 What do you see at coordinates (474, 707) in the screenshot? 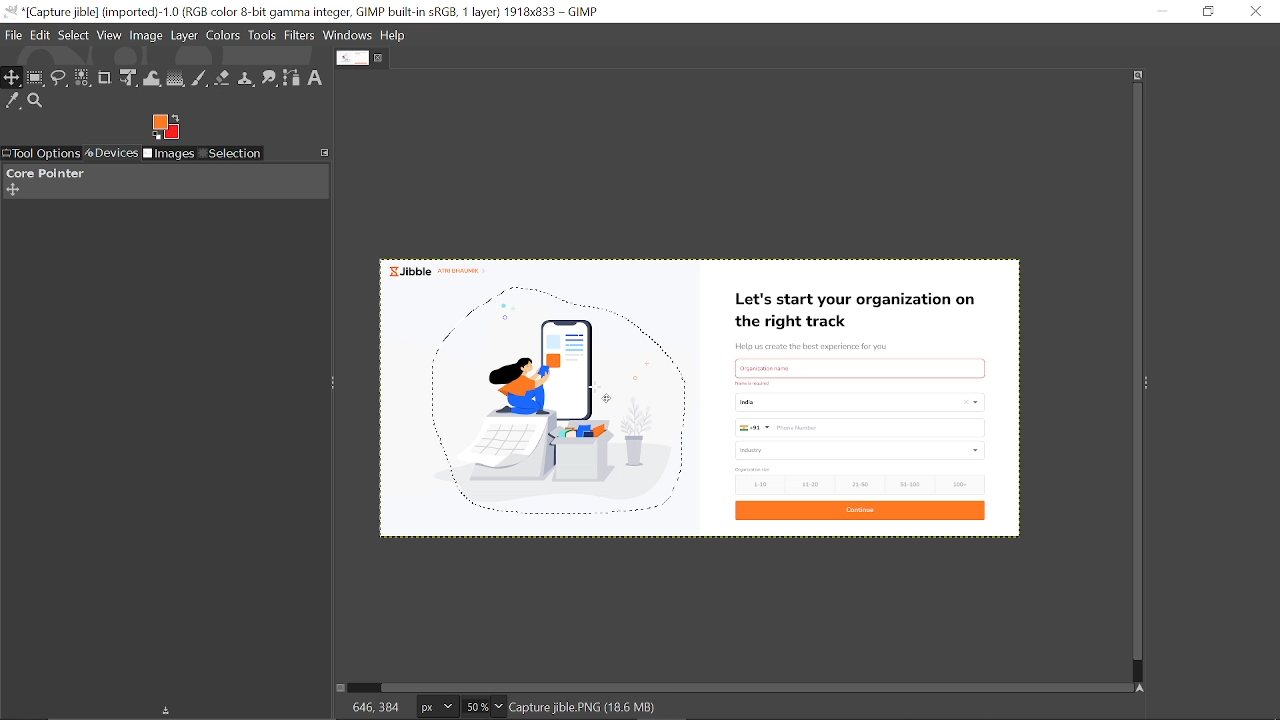
I see `Current Zoom` at bounding box center [474, 707].